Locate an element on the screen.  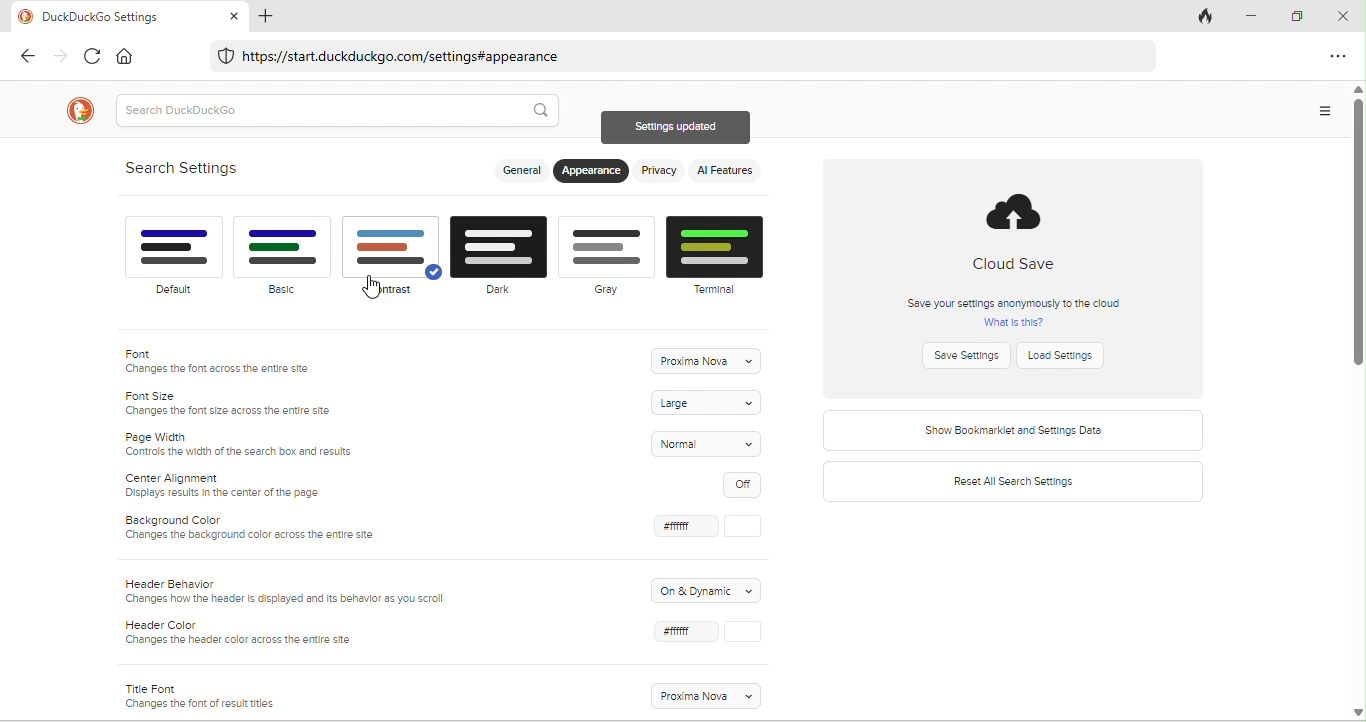
on and dynamic is located at coordinates (709, 589).